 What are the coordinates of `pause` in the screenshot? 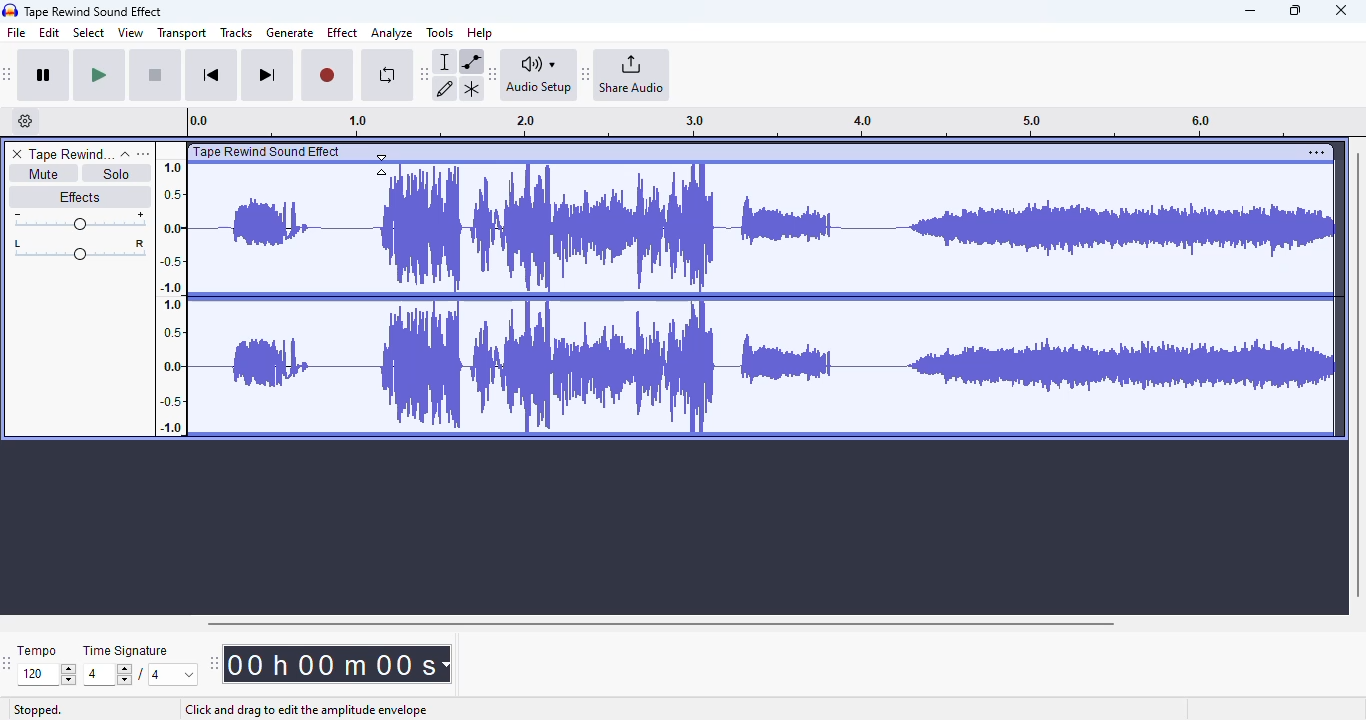 It's located at (44, 76).